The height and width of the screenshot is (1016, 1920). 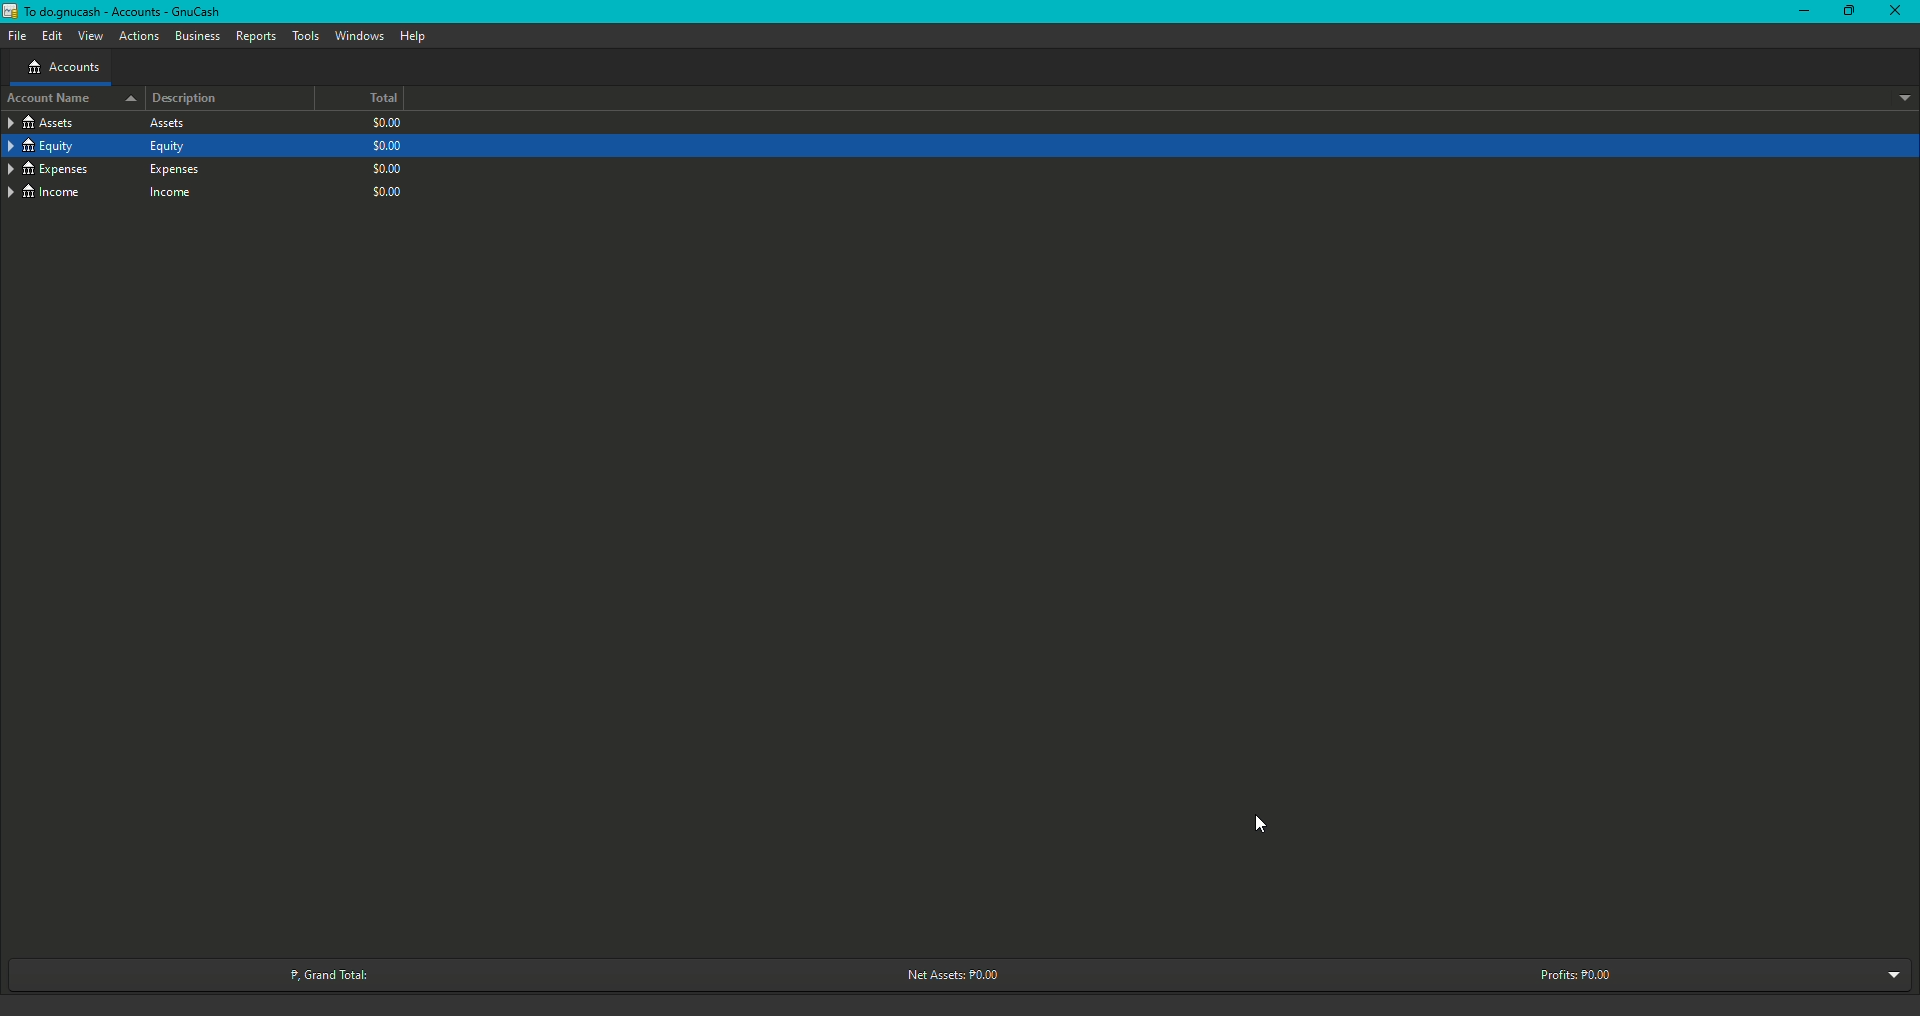 What do you see at coordinates (327, 973) in the screenshot?
I see `Grand Total` at bounding box center [327, 973].